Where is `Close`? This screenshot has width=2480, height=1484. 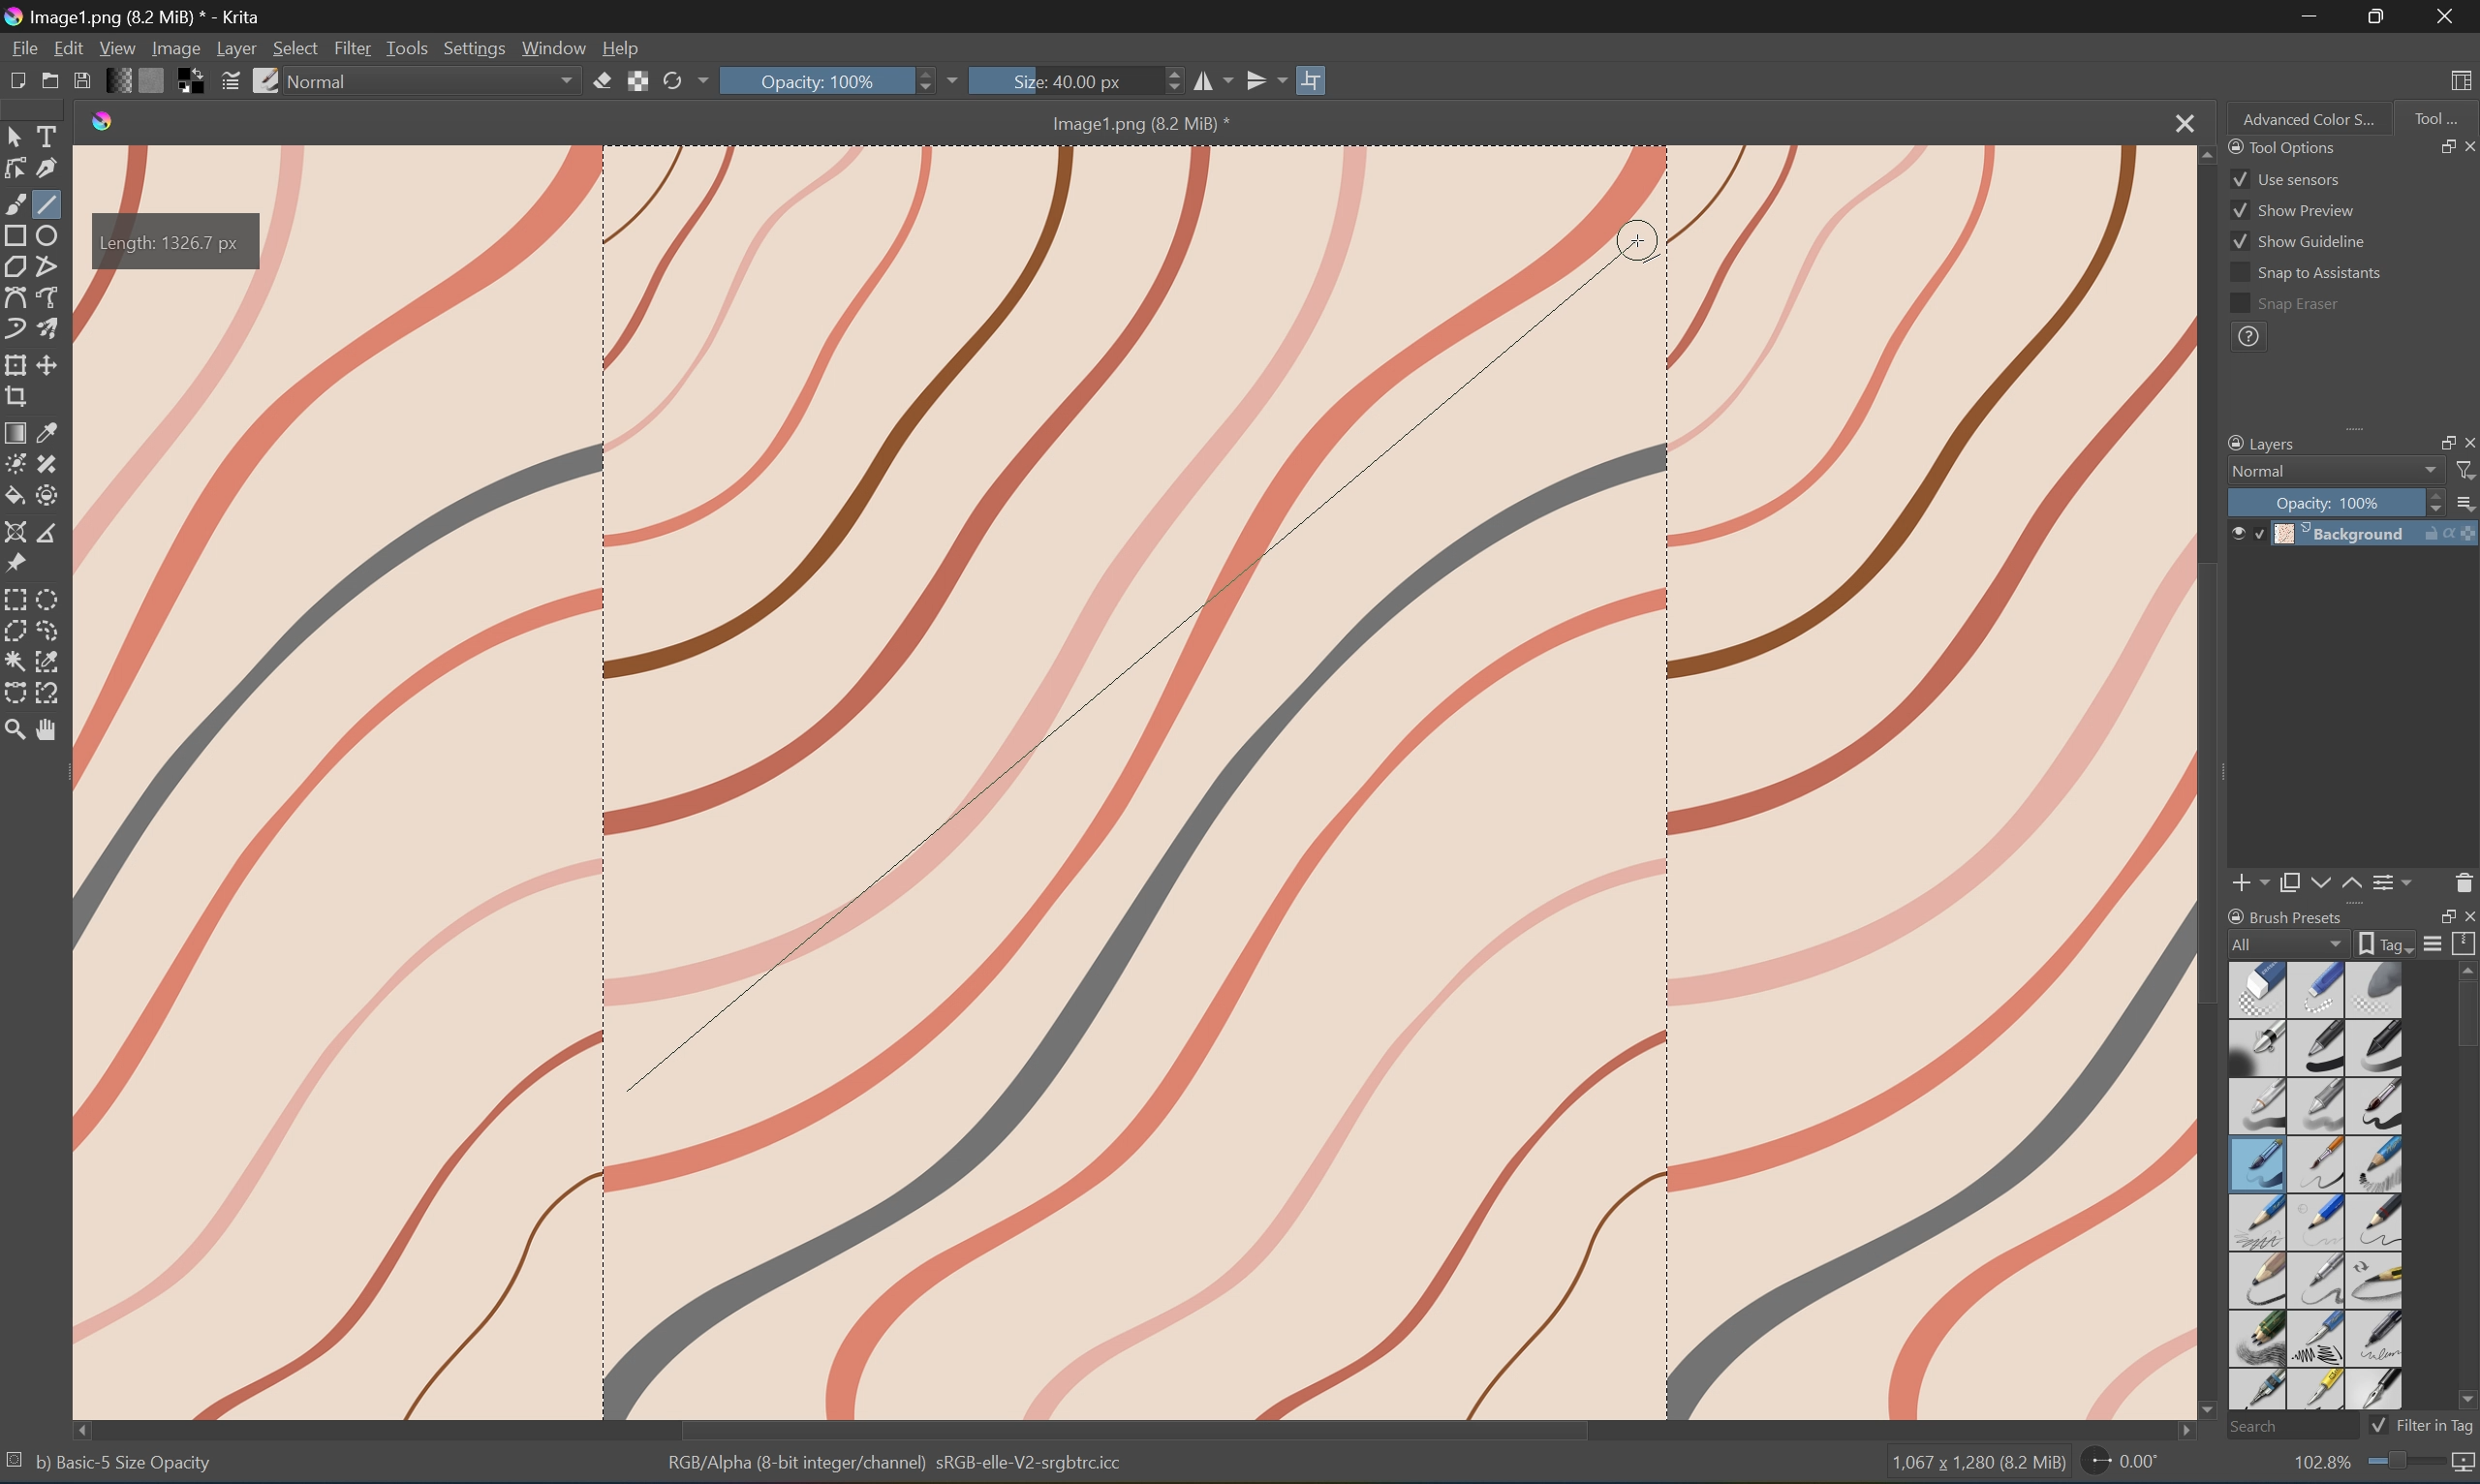
Close is located at coordinates (2465, 441).